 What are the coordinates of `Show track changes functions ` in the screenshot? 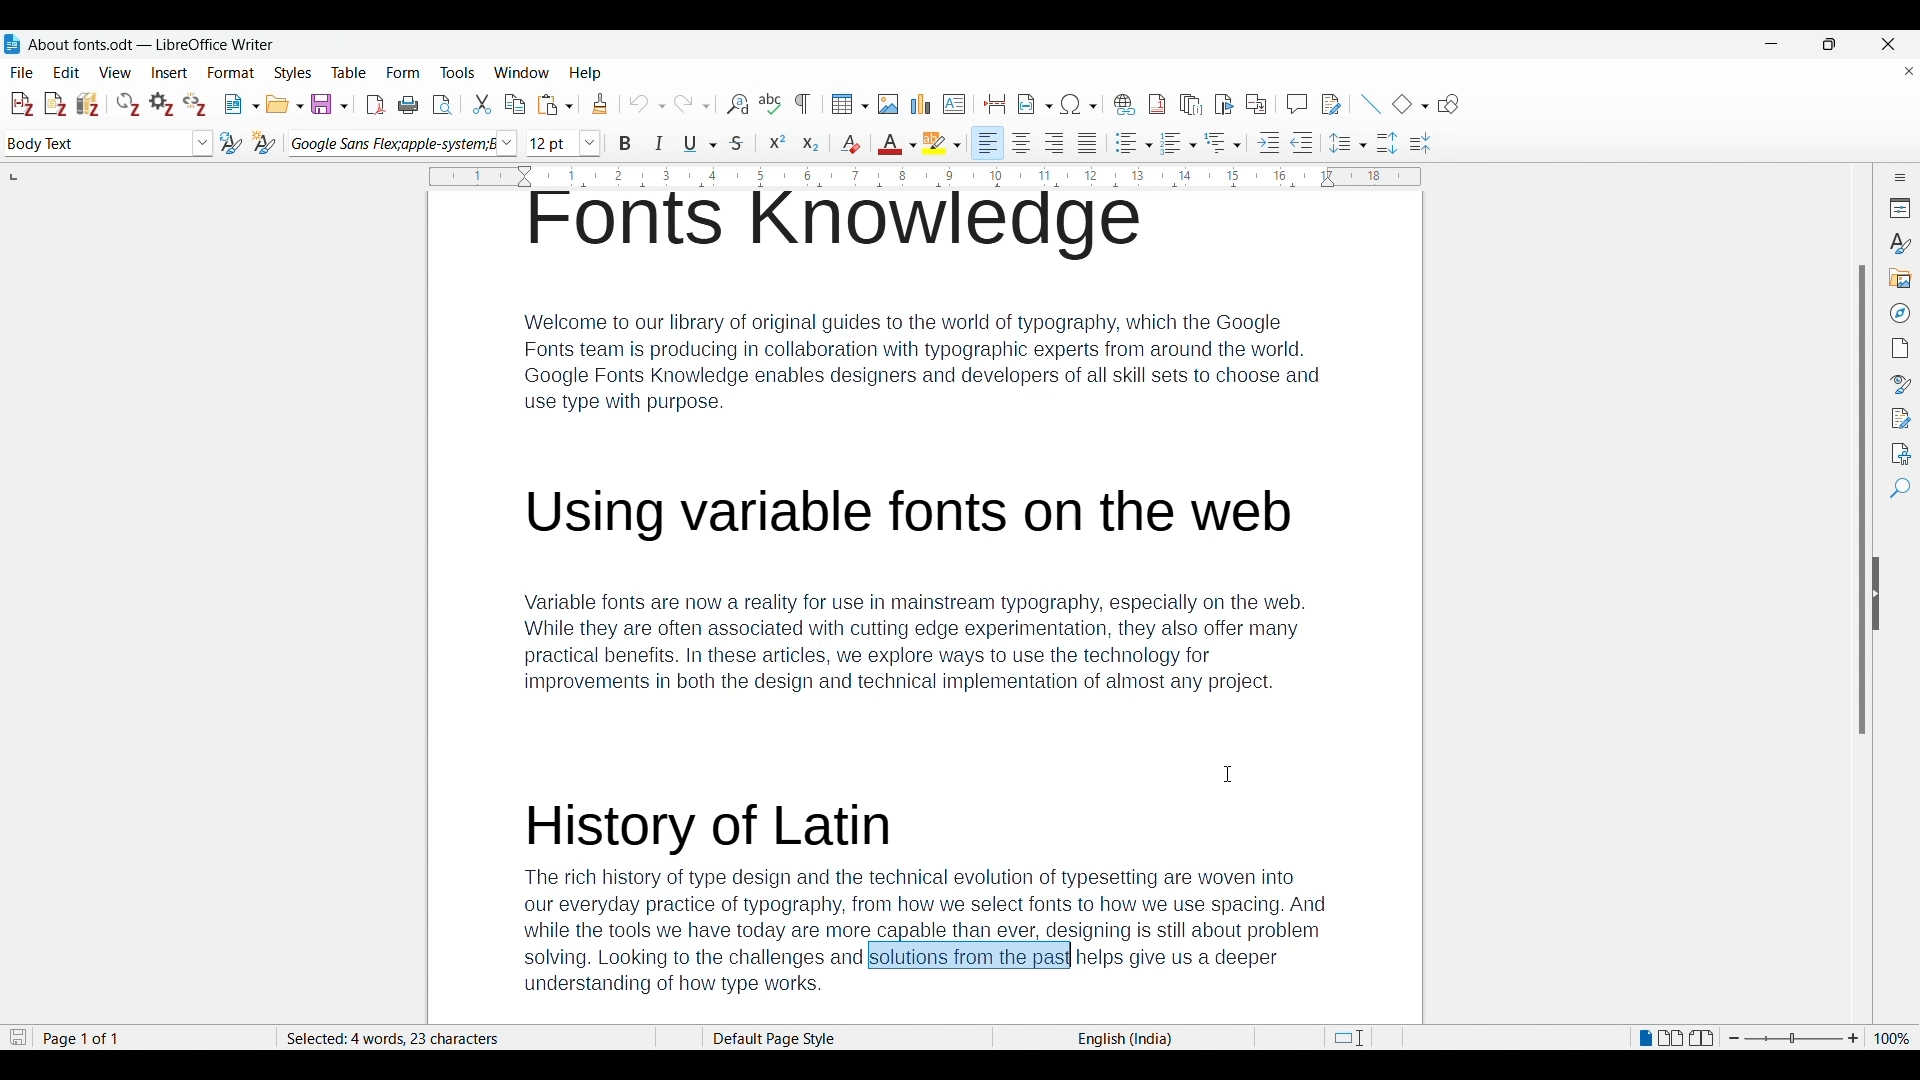 It's located at (1331, 104).